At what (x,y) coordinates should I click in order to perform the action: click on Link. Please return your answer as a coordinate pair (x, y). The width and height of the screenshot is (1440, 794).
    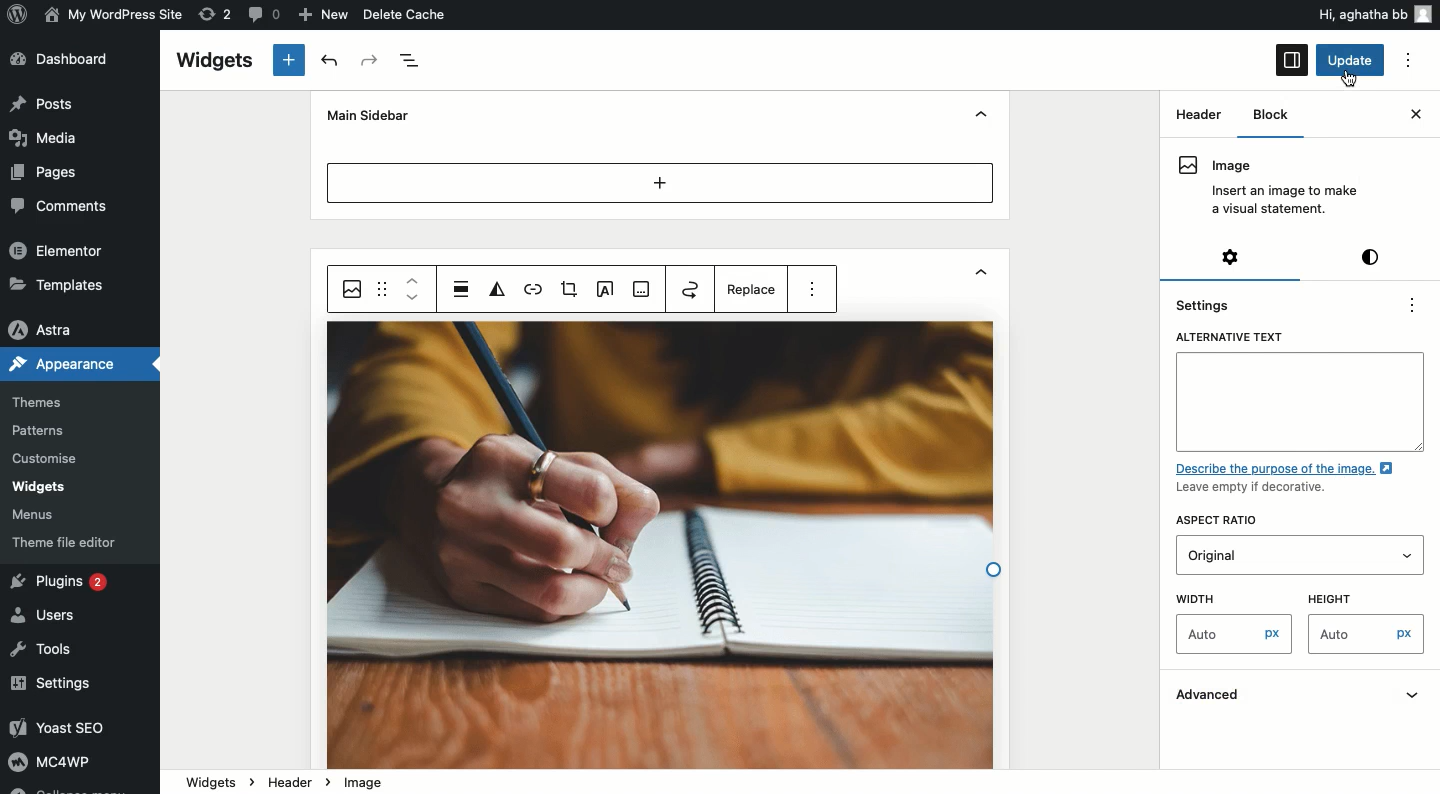
    Looking at the image, I should click on (532, 291).